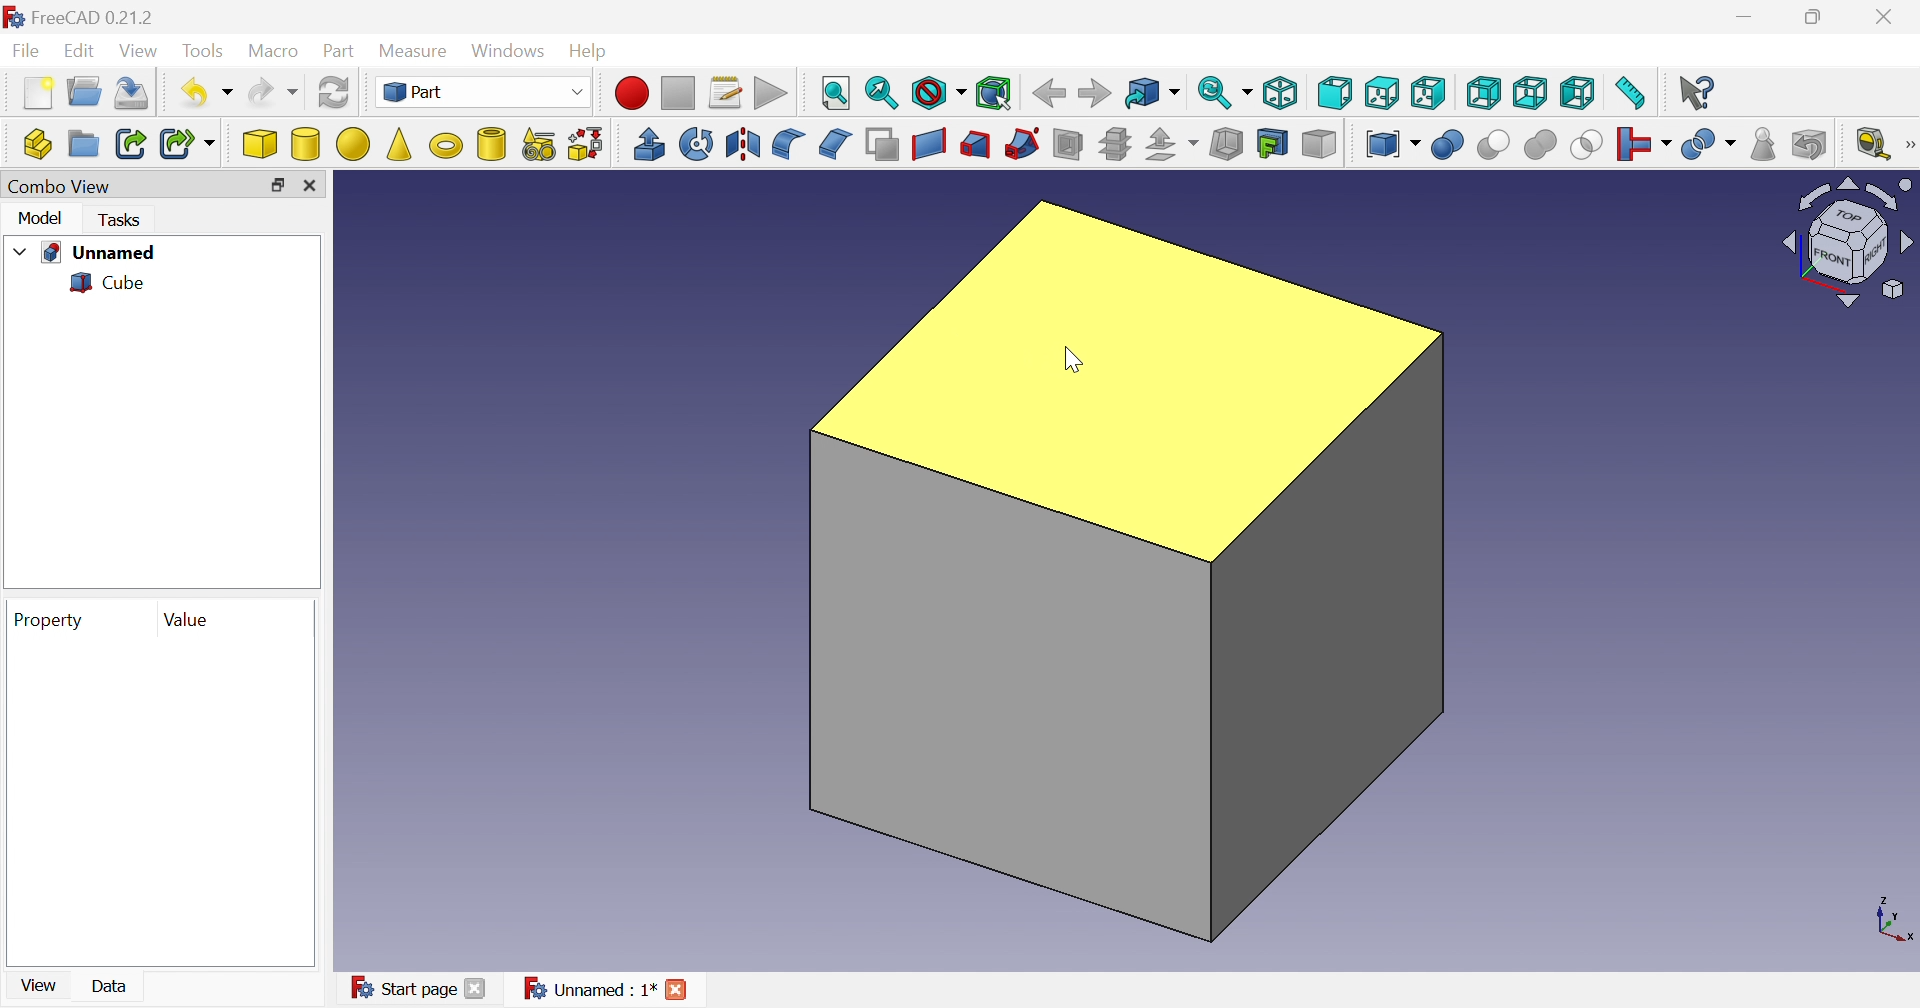 The image size is (1920, 1008). What do you see at coordinates (1096, 91) in the screenshot?
I see `Forward` at bounding box center [1096, 91].